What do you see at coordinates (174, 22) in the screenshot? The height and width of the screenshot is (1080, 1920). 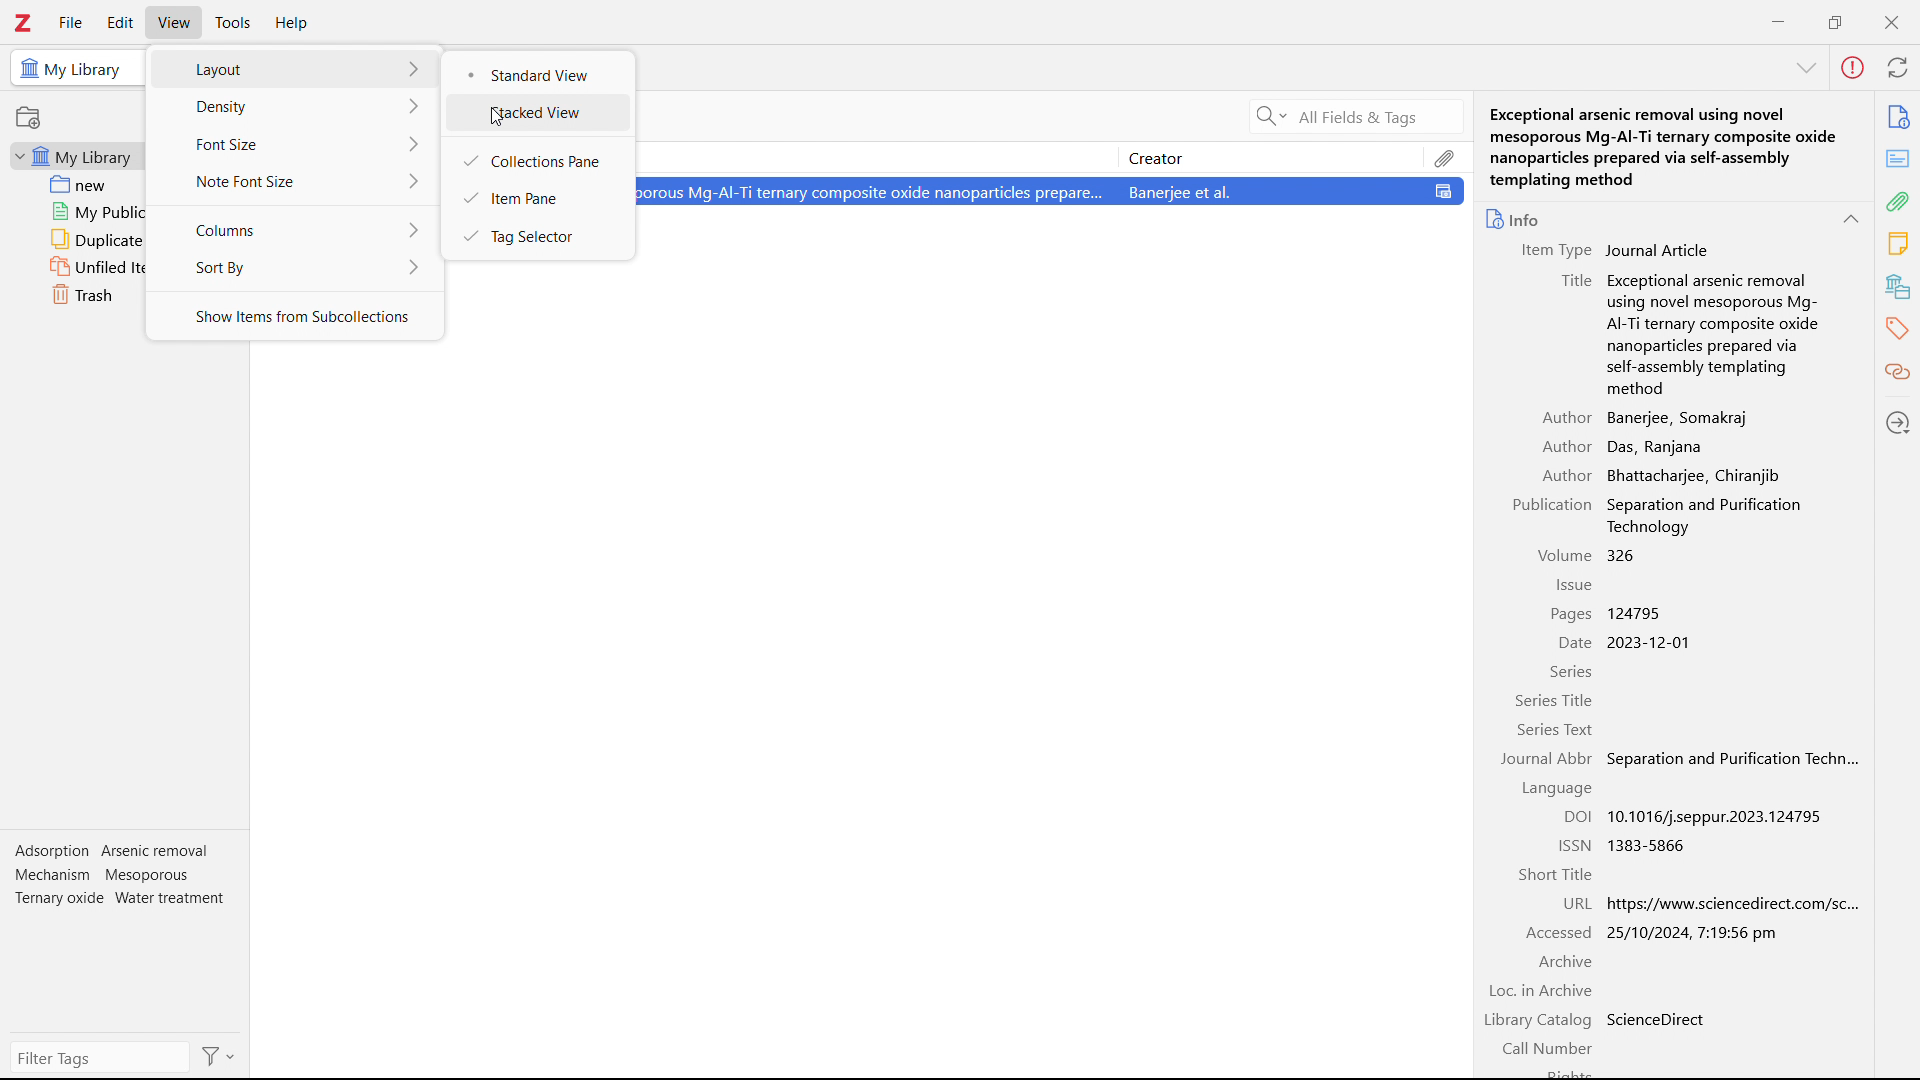 I see `view` at bounding box center [174, 22].